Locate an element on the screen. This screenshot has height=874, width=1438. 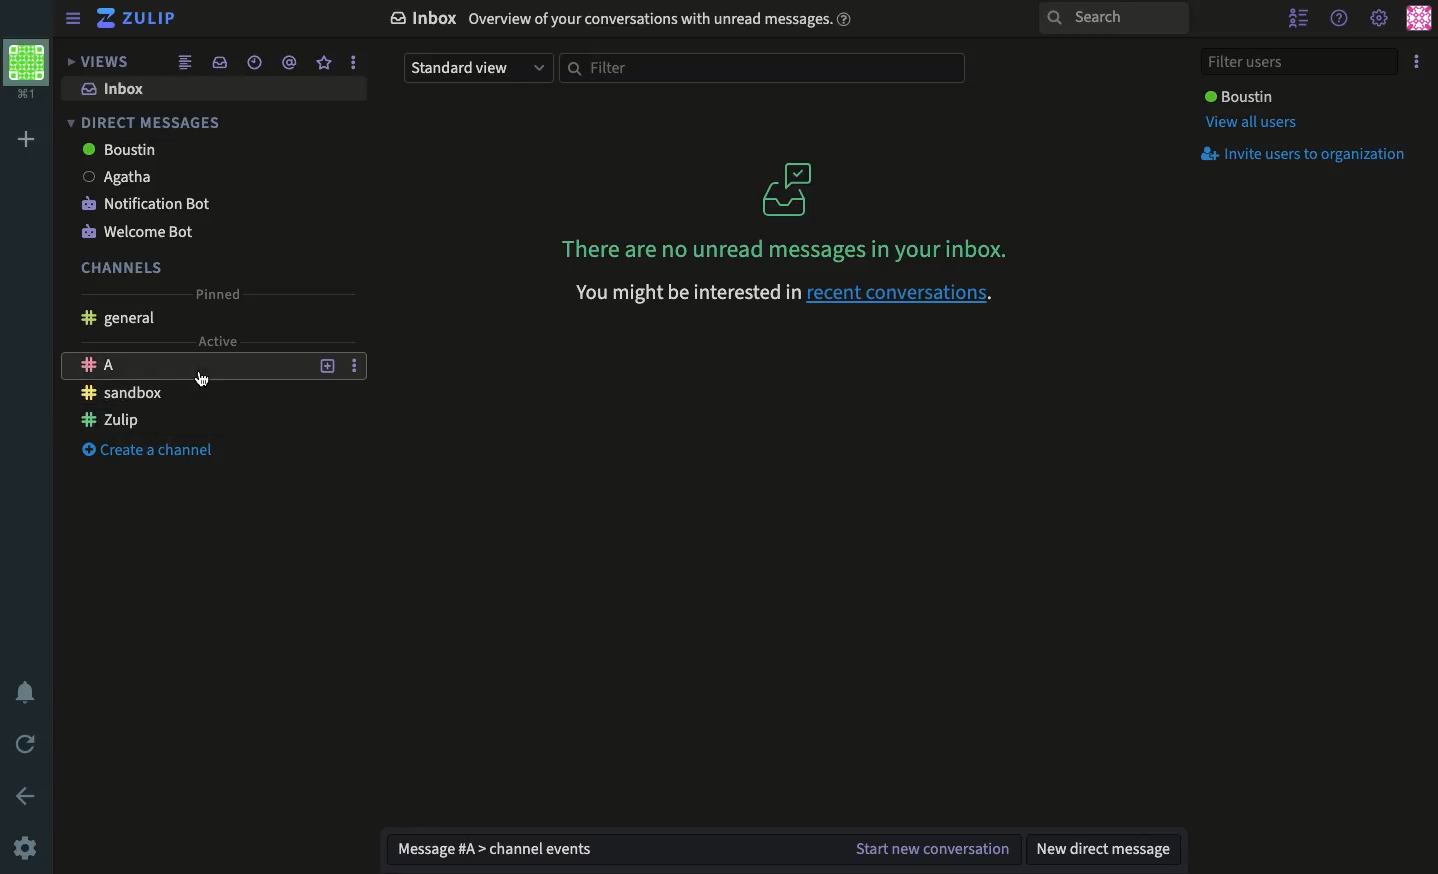
Create a channel is located at coordinates (149, 450).